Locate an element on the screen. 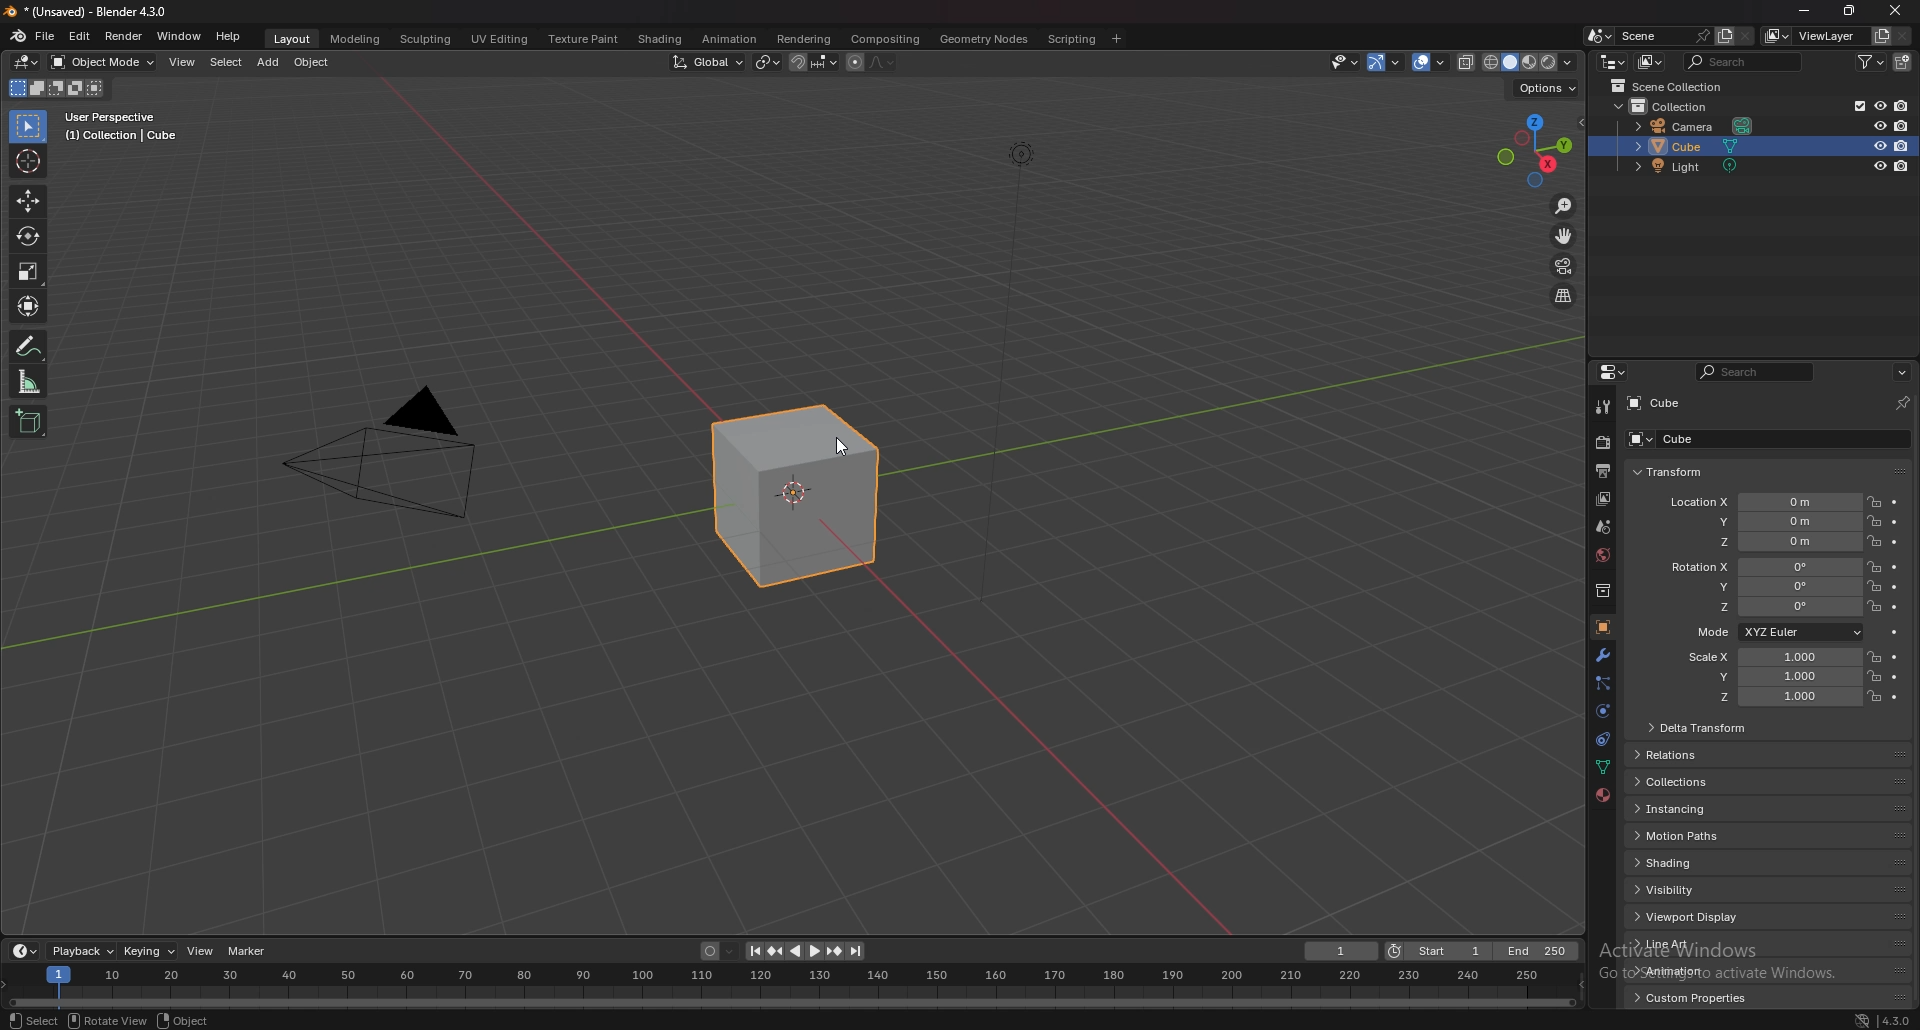 The width and height of the screenshot is (1920, 1030). lock is located at coordinates (1874, 501).